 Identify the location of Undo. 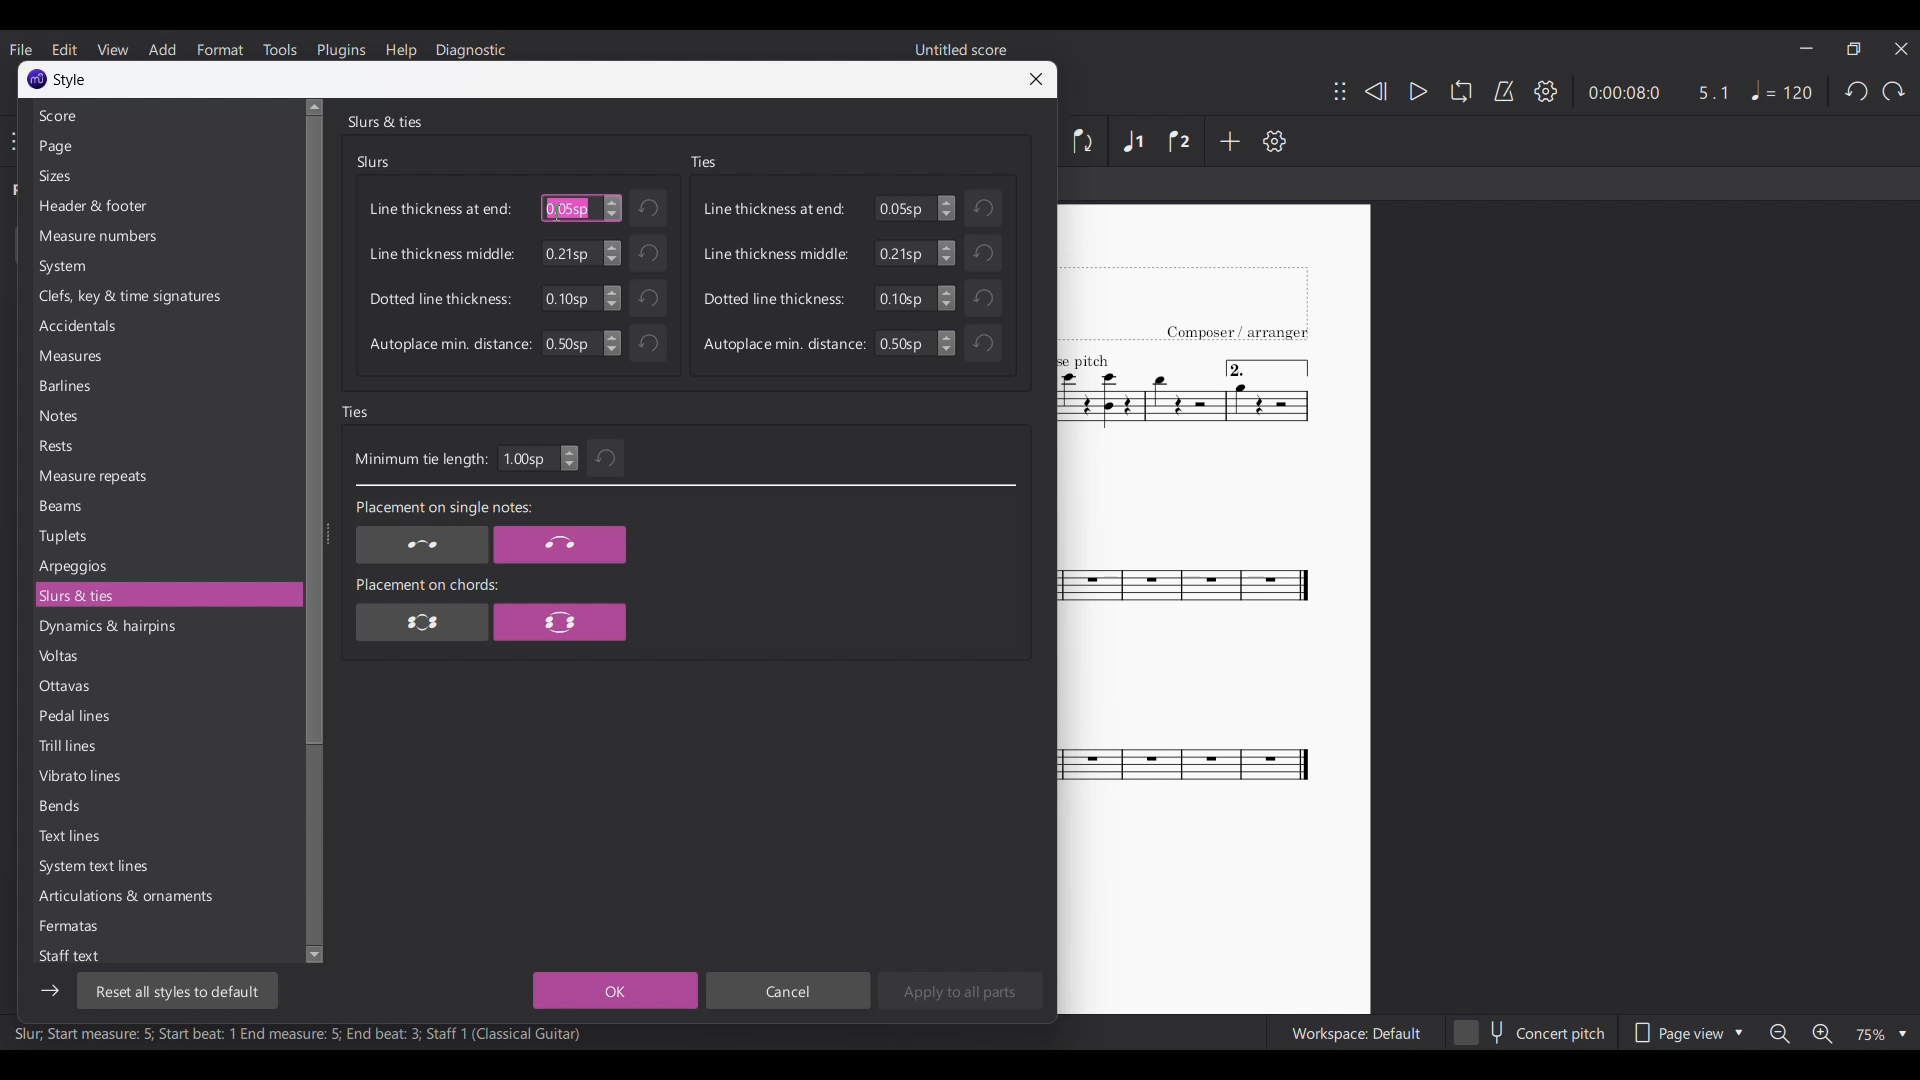
(983, 208).